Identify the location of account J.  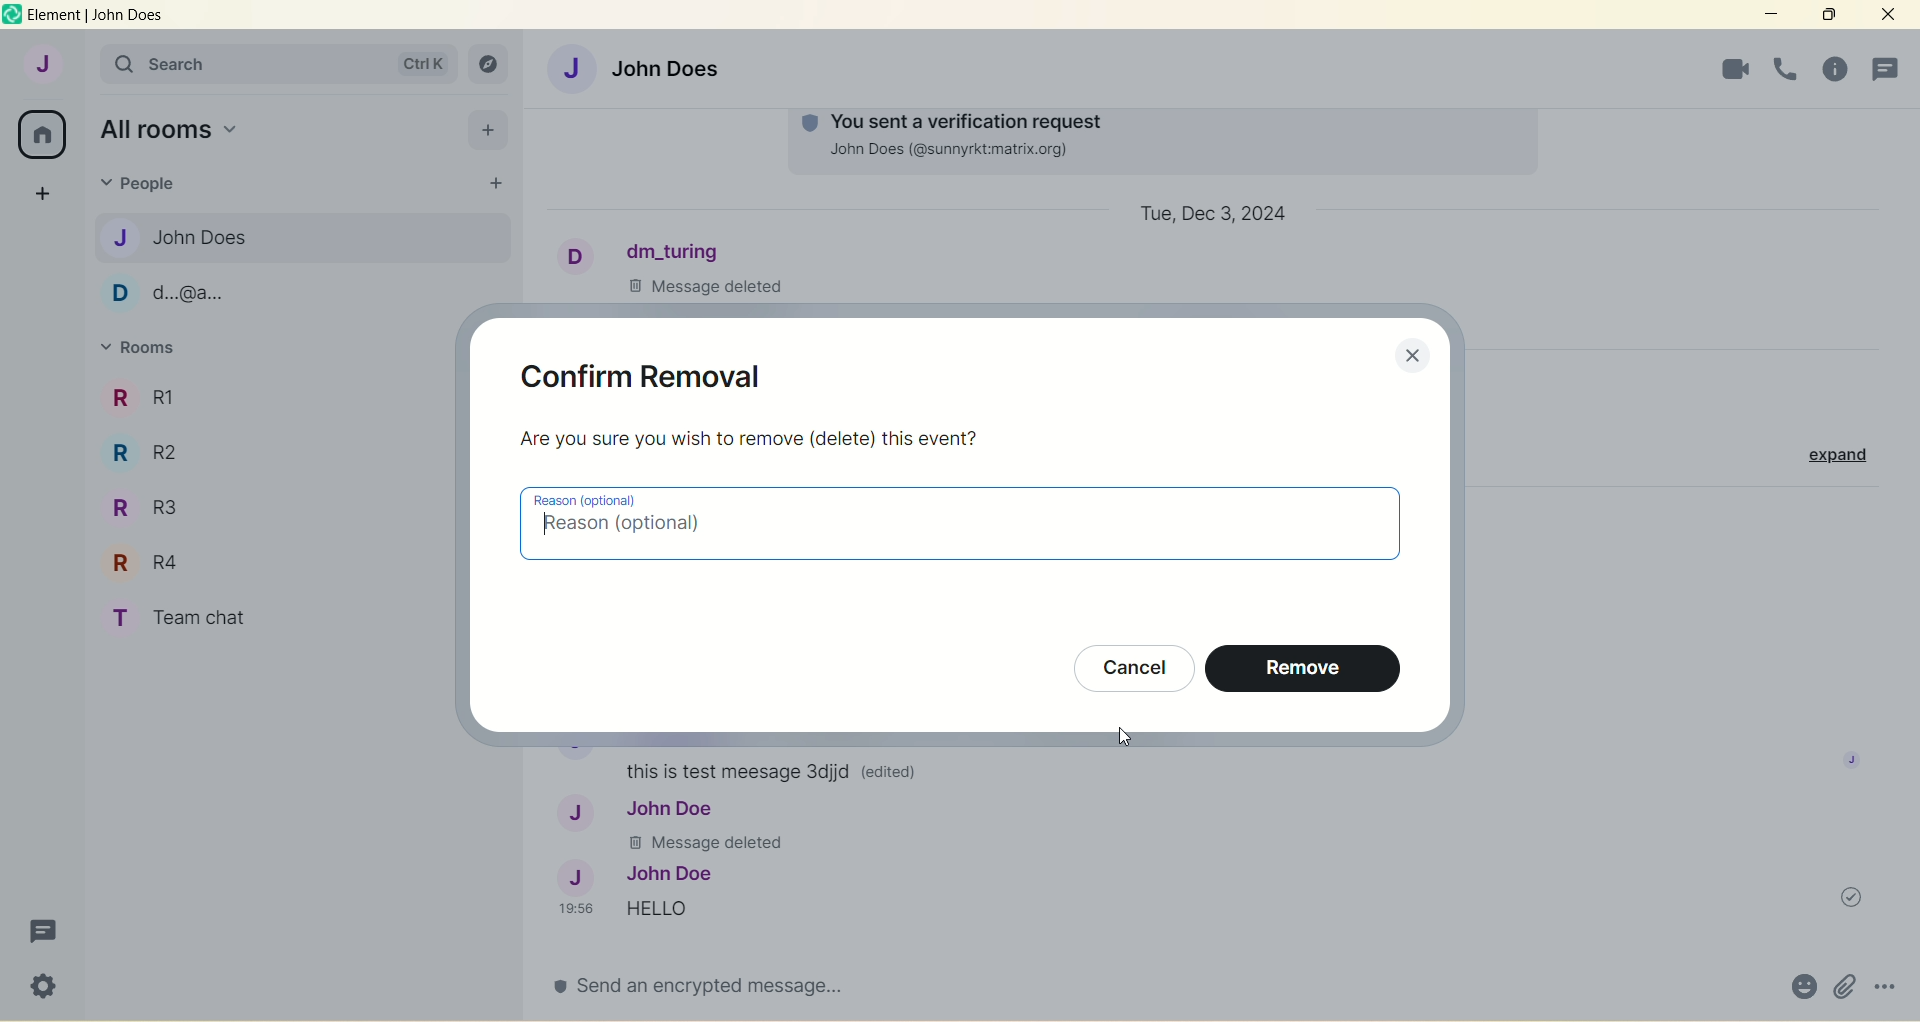
(39, 65).